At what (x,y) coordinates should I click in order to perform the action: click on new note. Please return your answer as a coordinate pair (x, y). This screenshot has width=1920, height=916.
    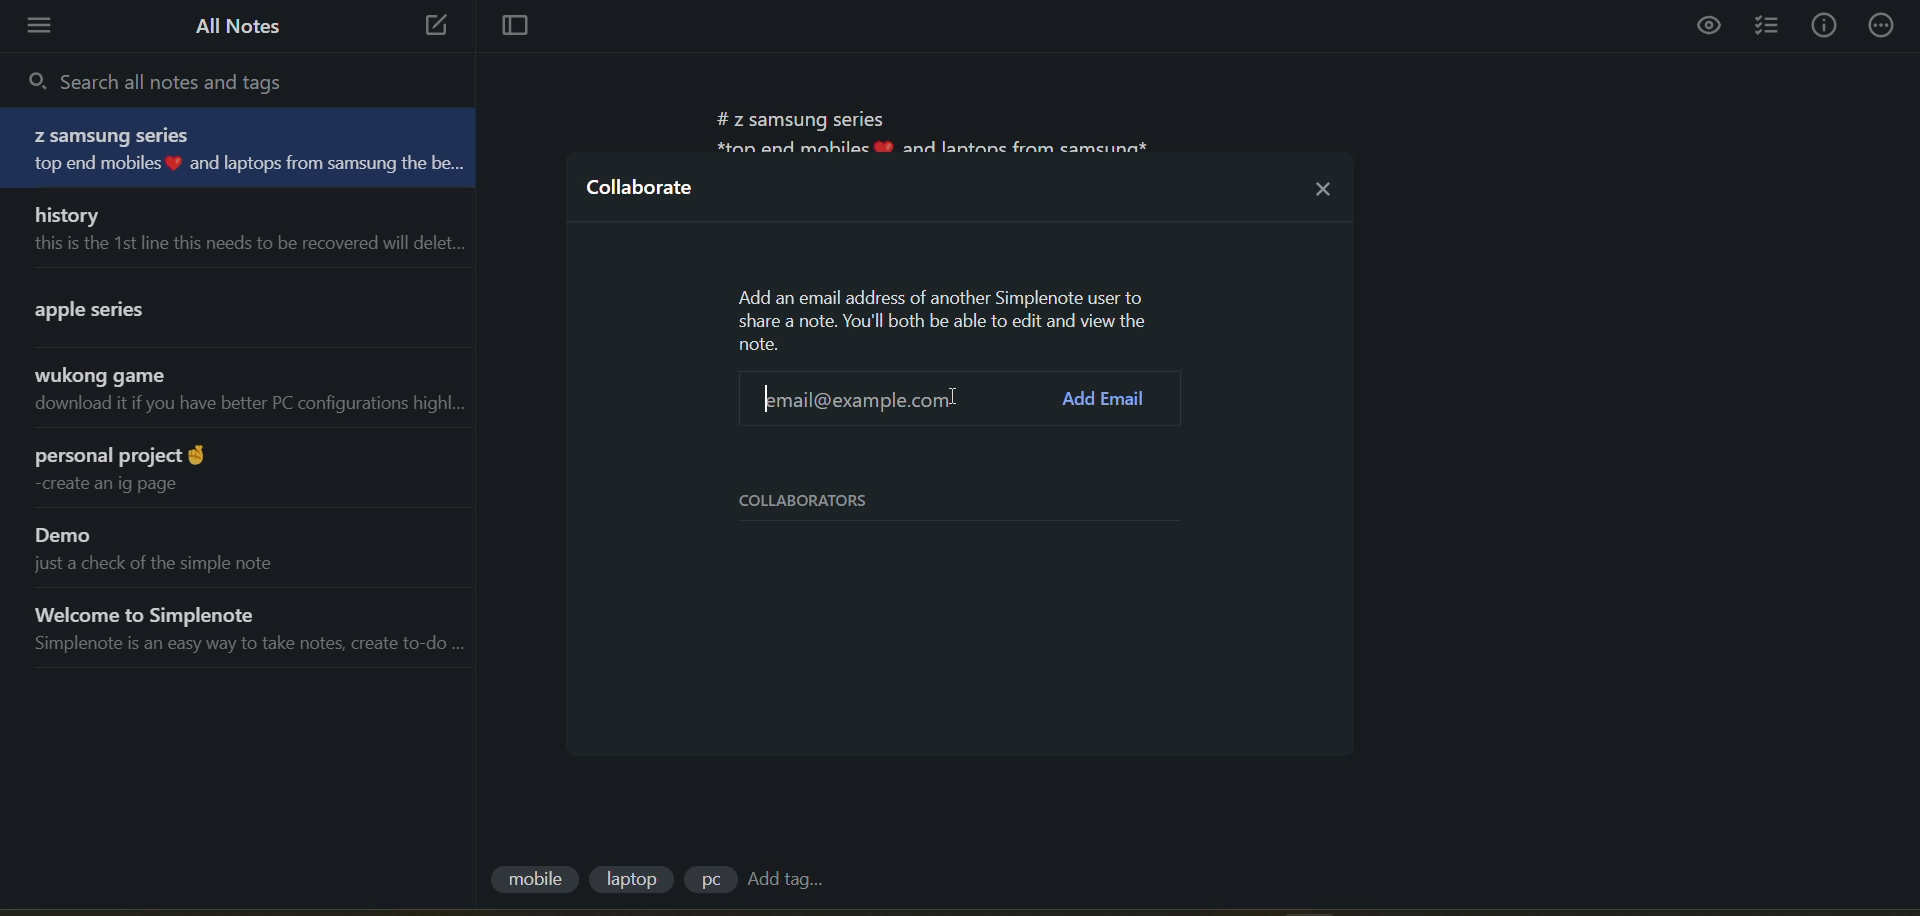
    Looking at the image, I should click on (430, 27).